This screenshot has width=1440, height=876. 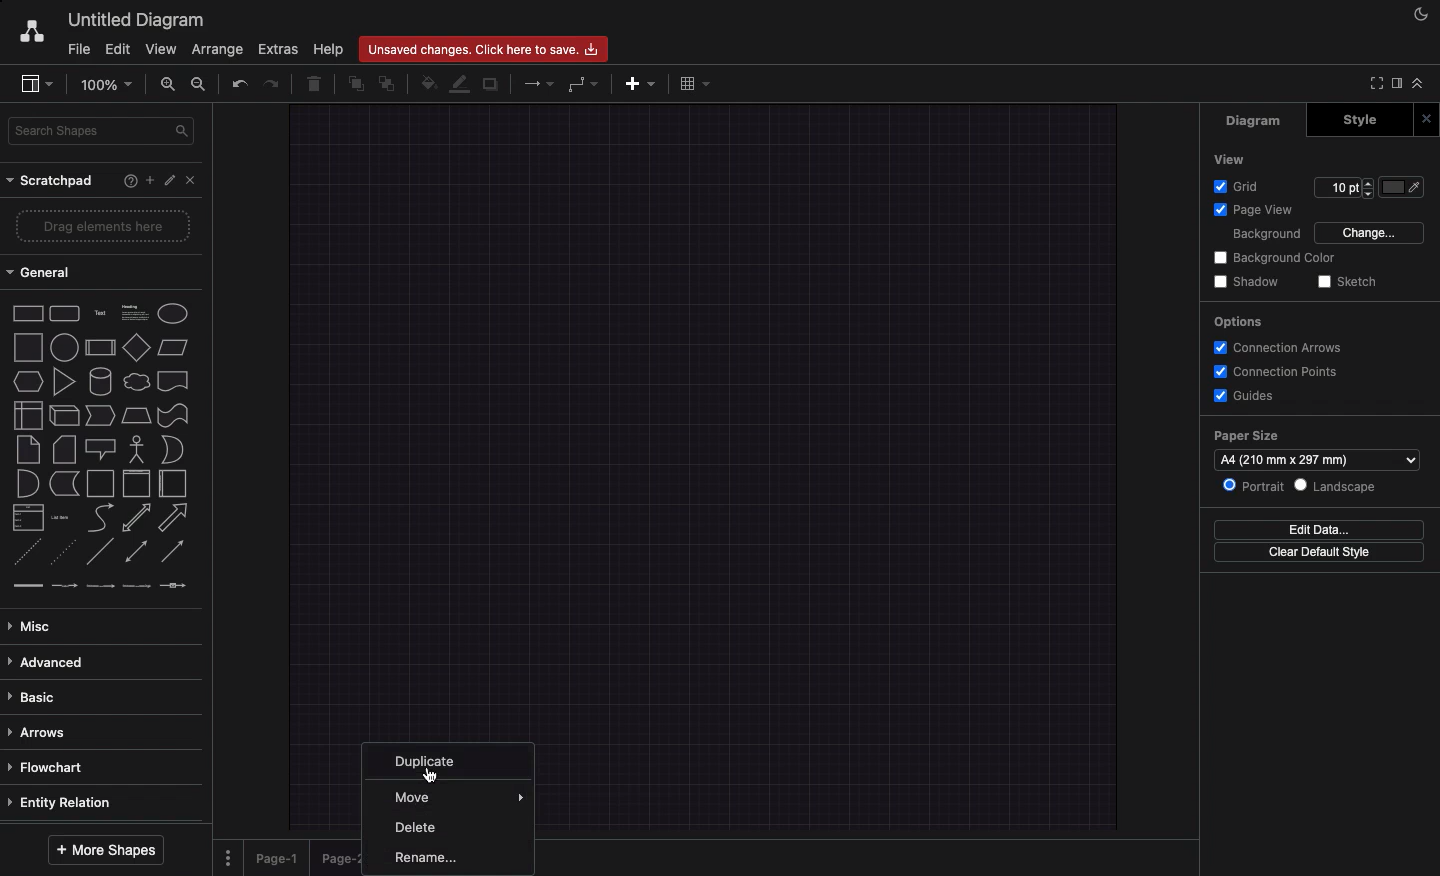 What do you see at coordinates (31, 627) in the screenshot?
I see `Misc` at bounding box center [31, 627].